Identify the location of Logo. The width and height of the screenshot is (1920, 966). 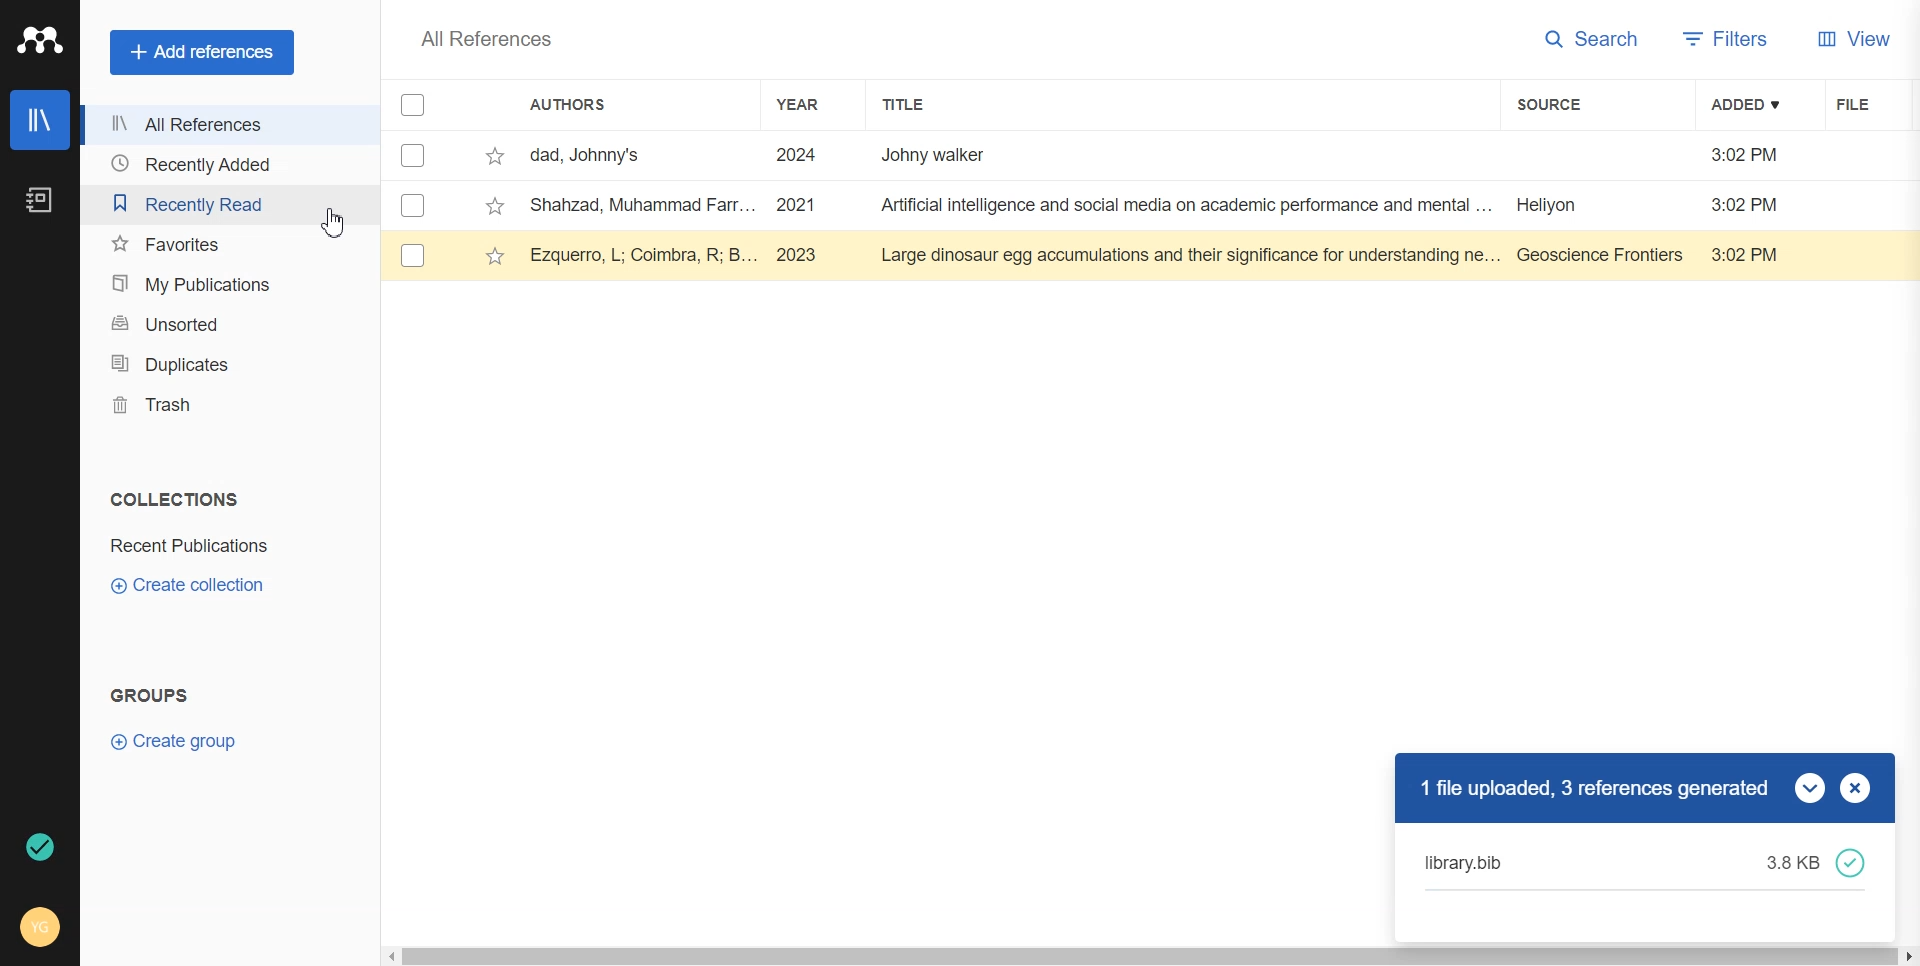
(41, 41).